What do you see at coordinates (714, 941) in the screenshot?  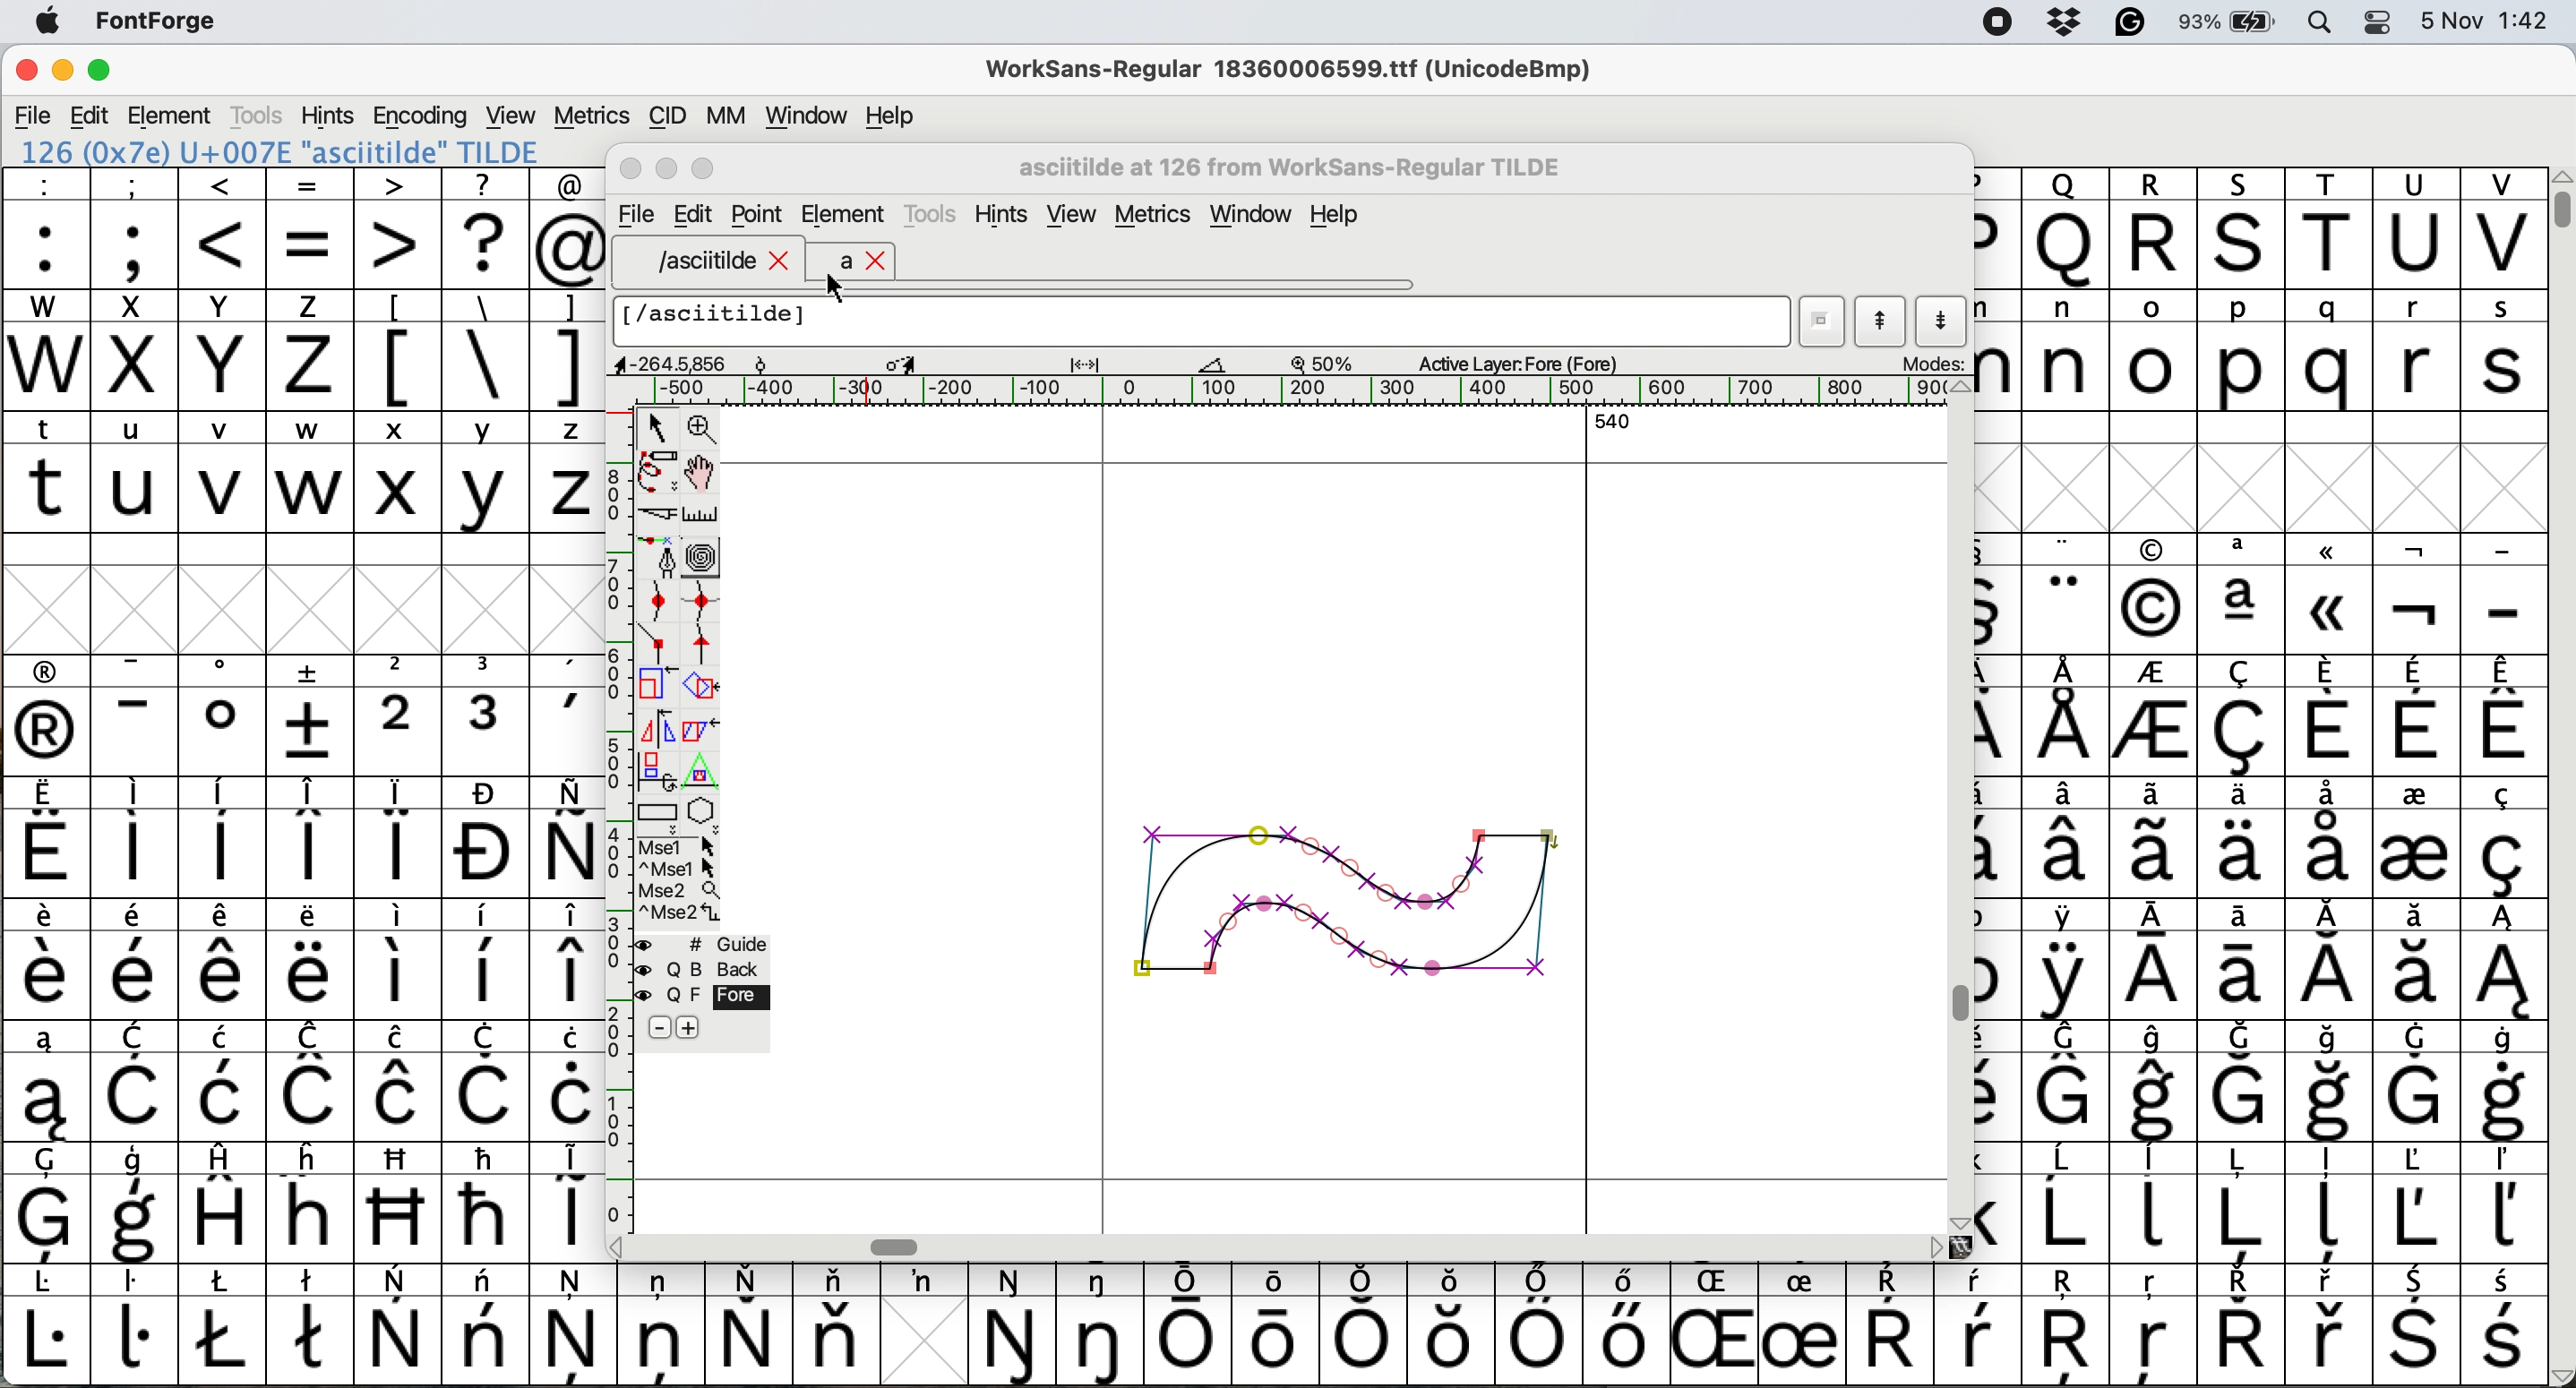 I see `guide` at bounding box center [714, 941].